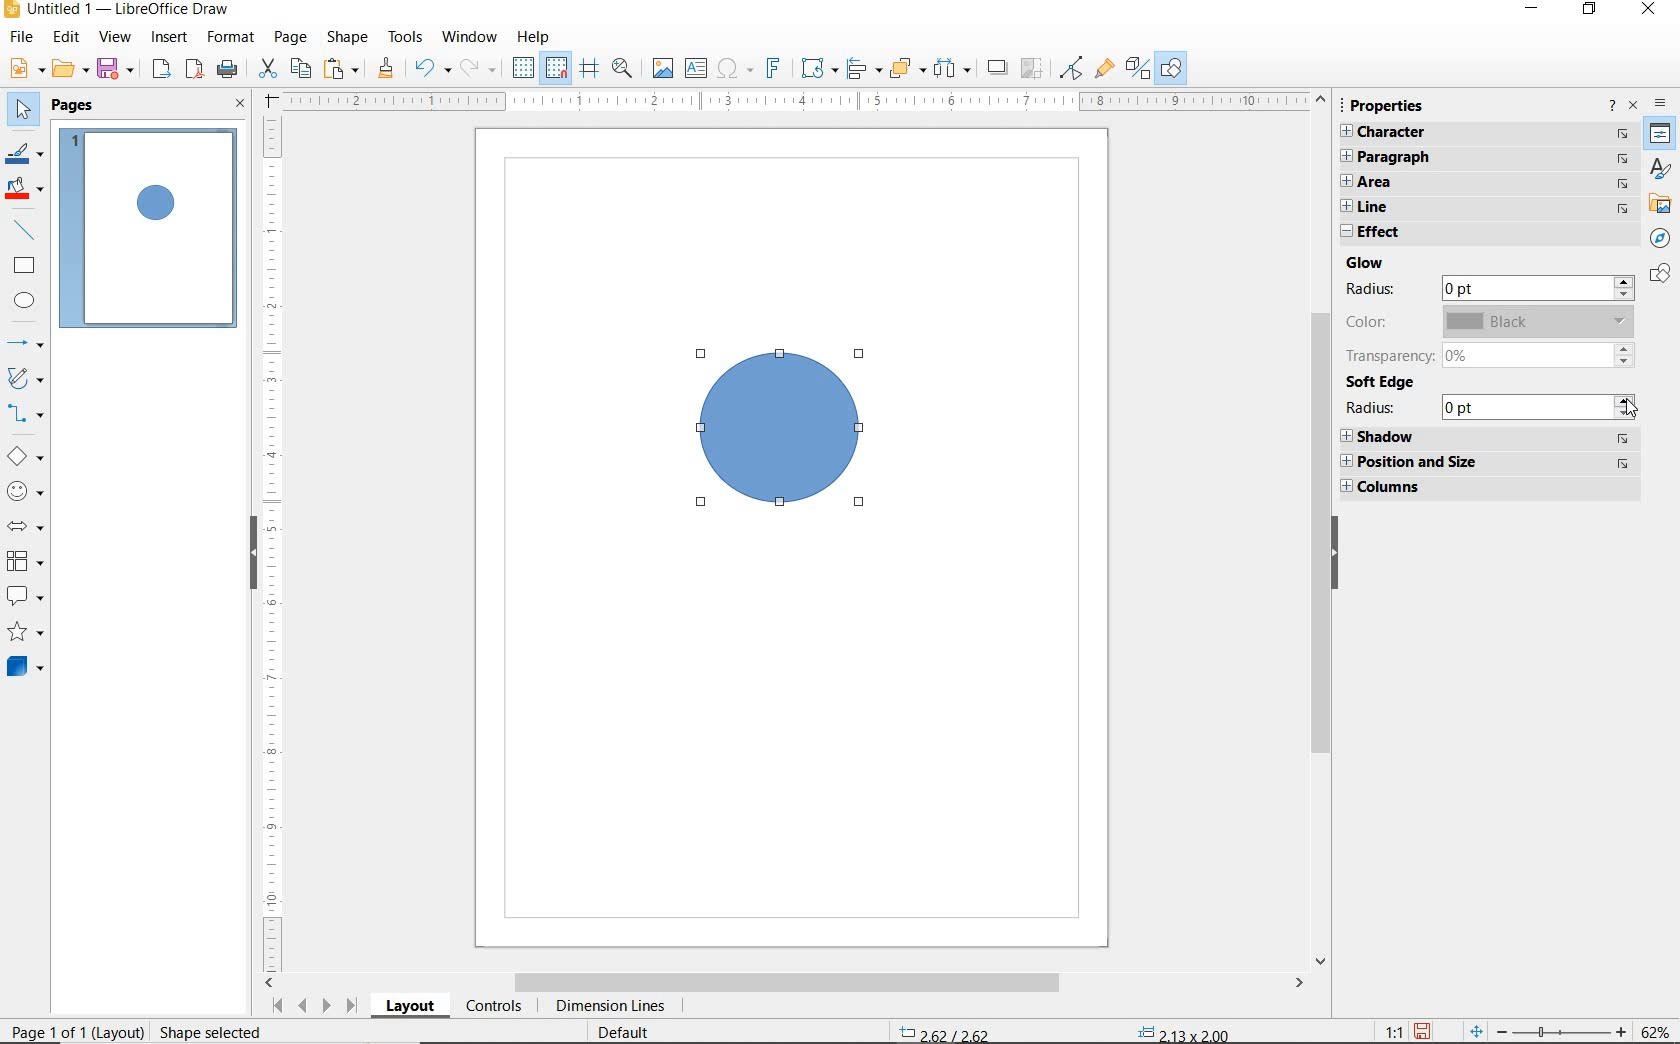  What do you see at coordinates (28, 68) in the screenshot?
I see `NEW` at bounding box center [28, 68].